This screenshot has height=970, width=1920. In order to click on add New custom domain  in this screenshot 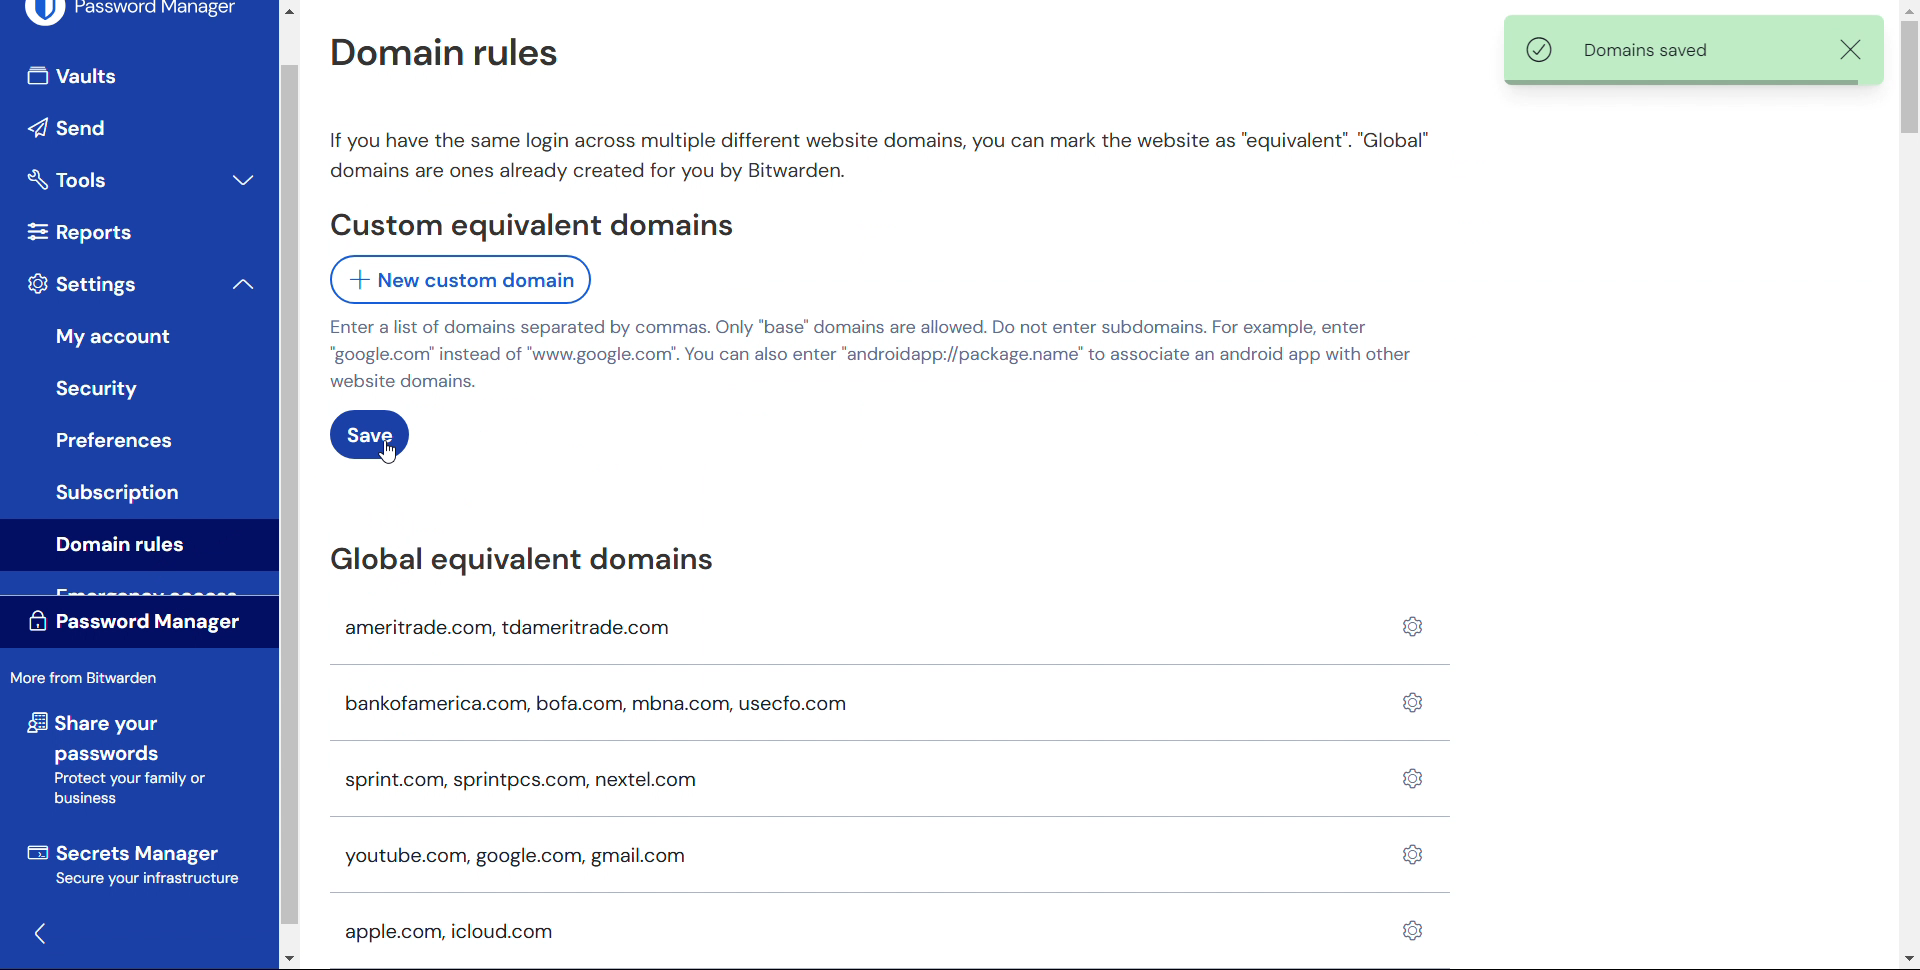, I will do `click(459, 280)`.